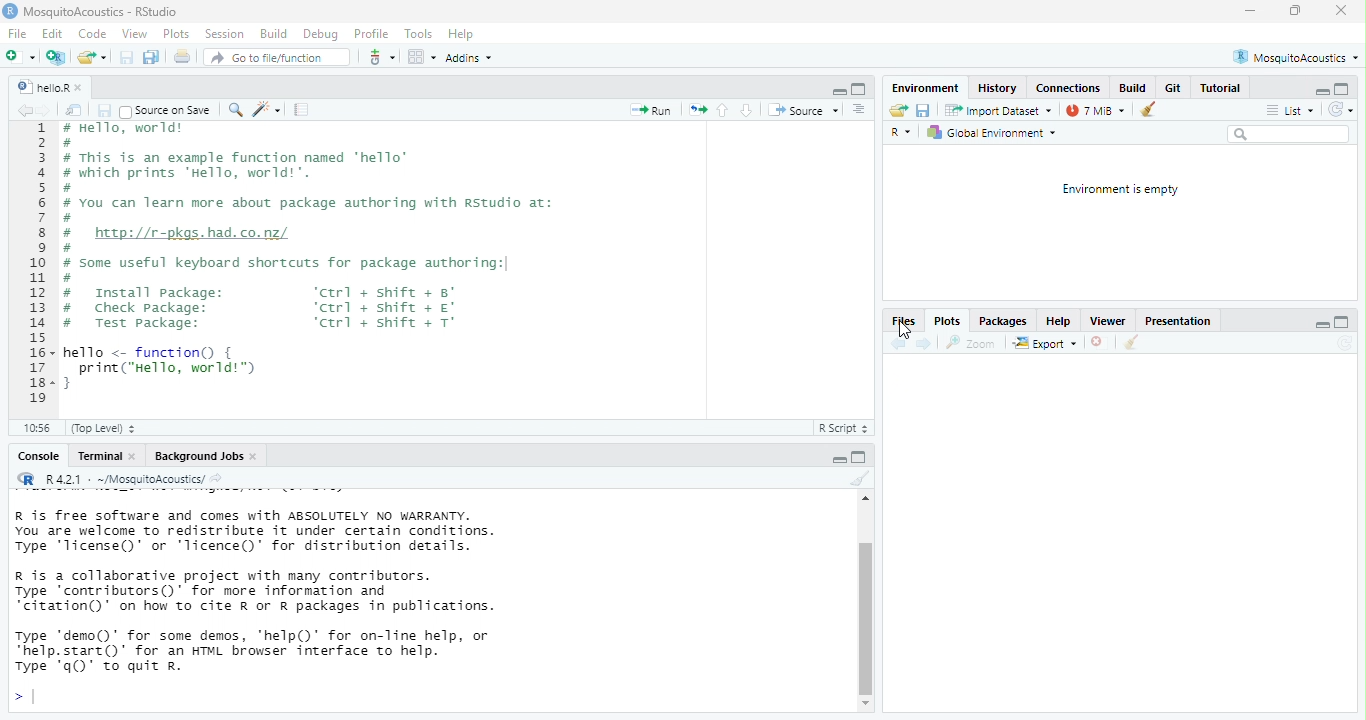 The image size is (1366, 720). Describe the element at coordinates (1298, 56) in the screenshot. I see `® MosquitoAcoustics *` at that location.